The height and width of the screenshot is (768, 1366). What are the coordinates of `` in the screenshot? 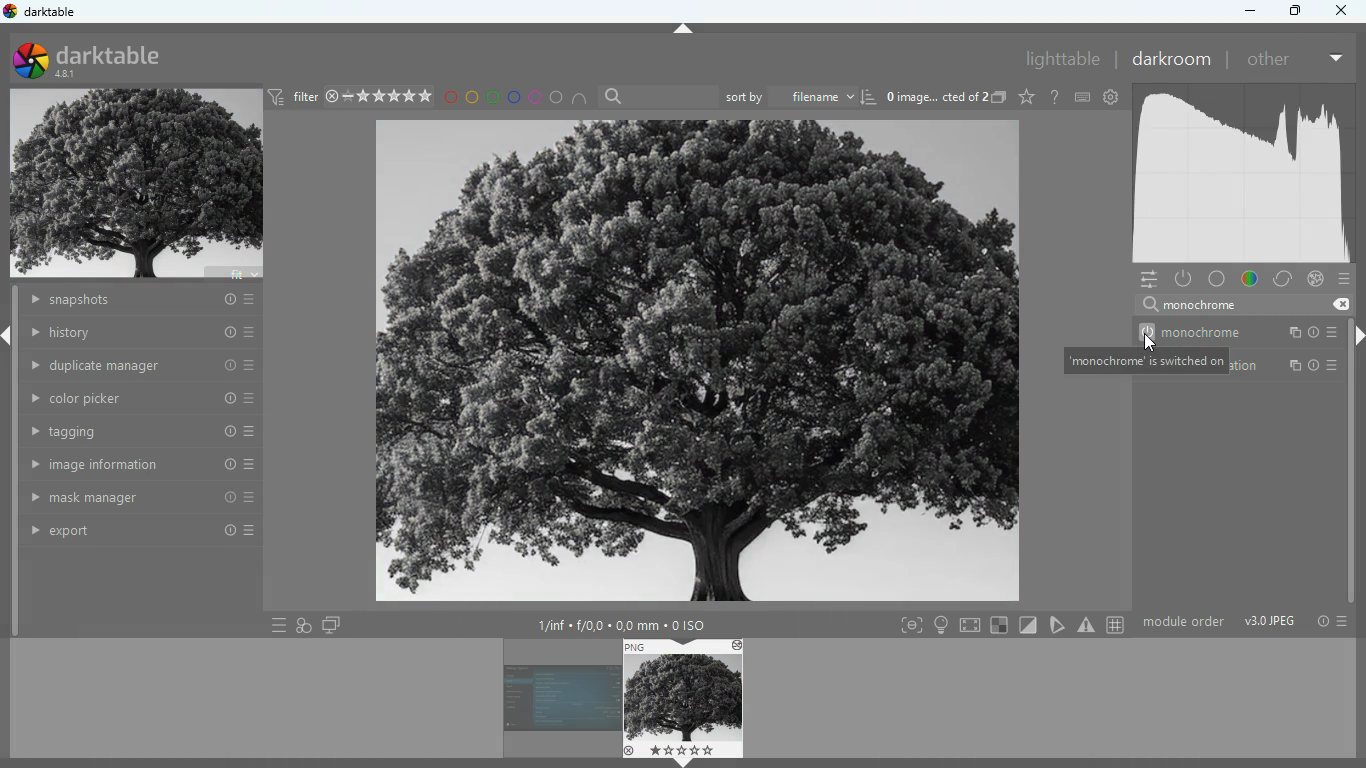 It's located at (1347, 12).